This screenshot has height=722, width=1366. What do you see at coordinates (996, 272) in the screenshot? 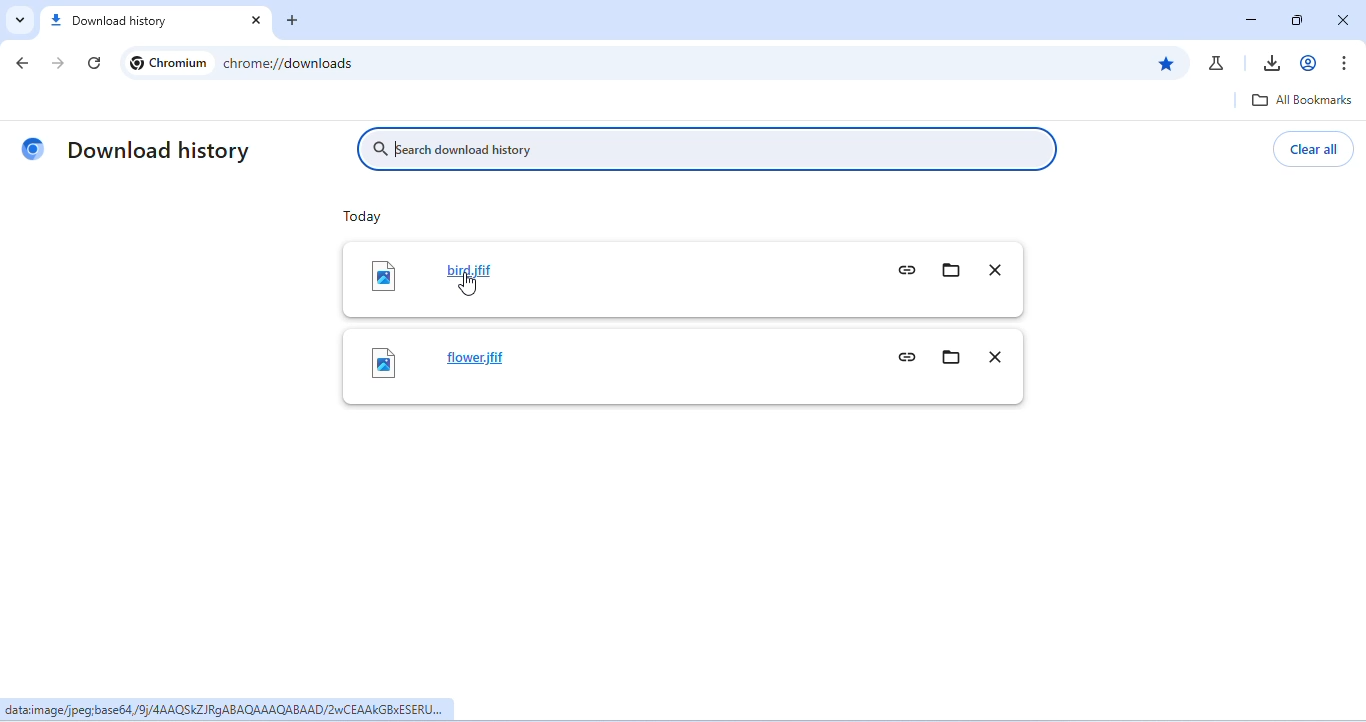
I see `remove` at bounding box center [996, 272].